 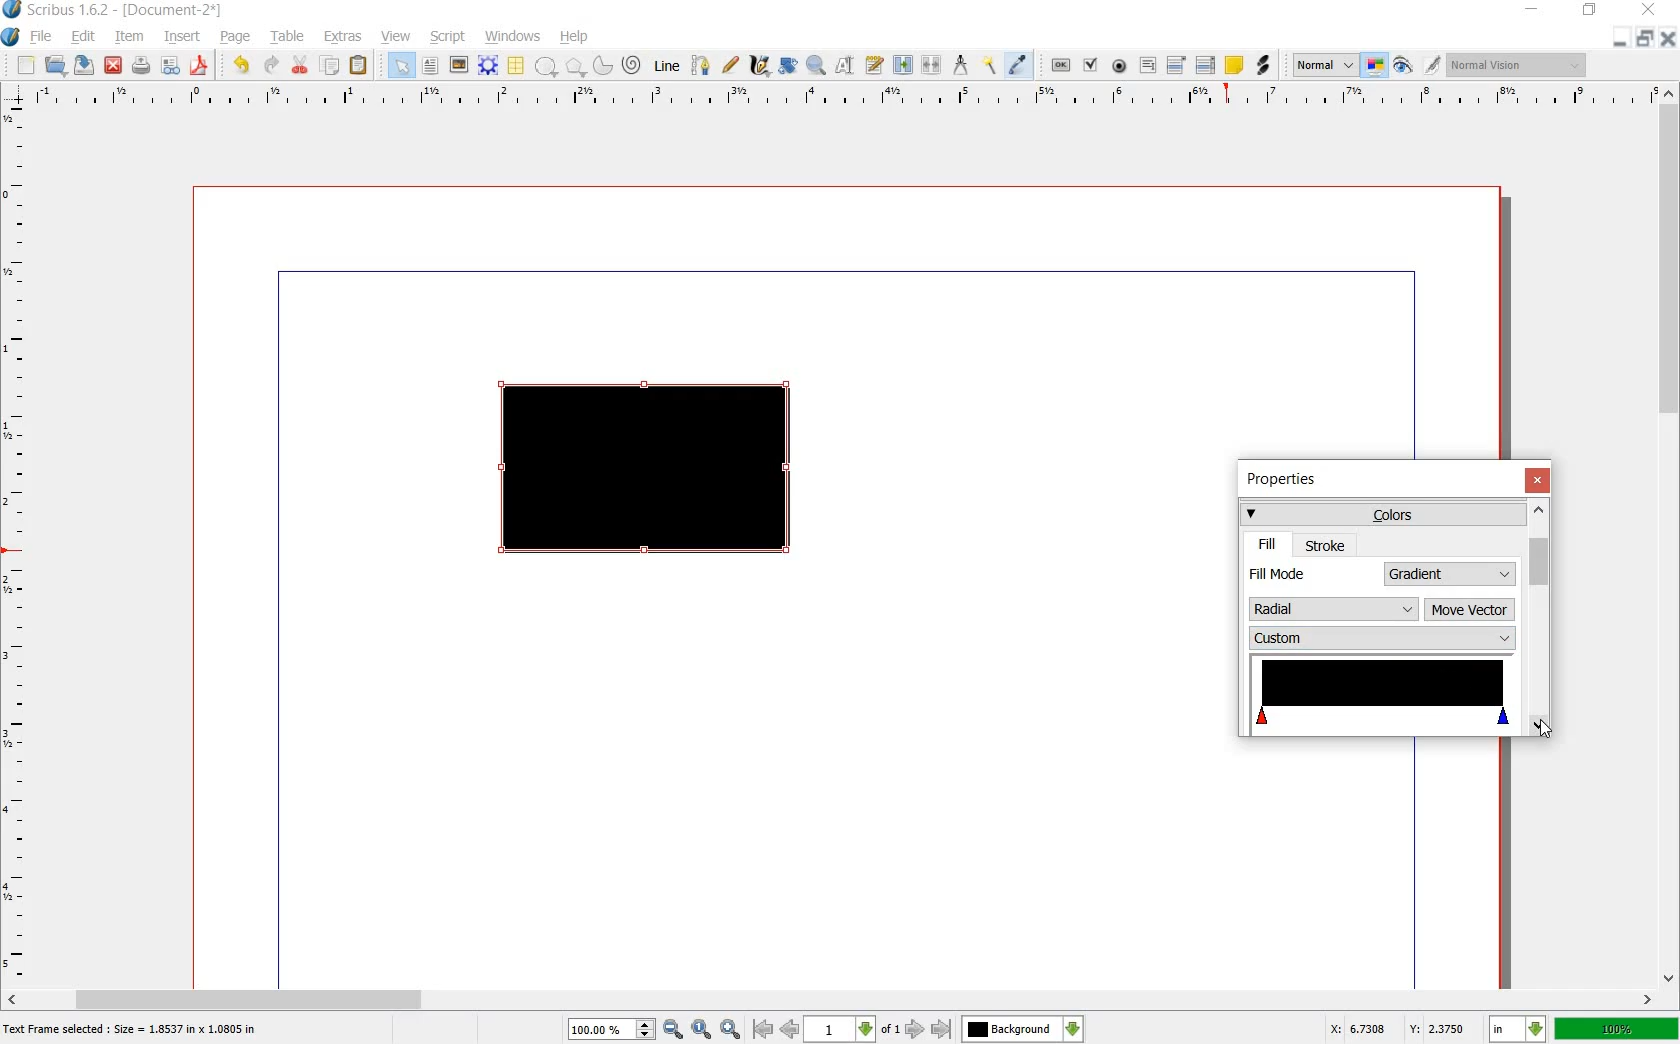 I want to click on pdf check box, so click(x=1090, y=65).